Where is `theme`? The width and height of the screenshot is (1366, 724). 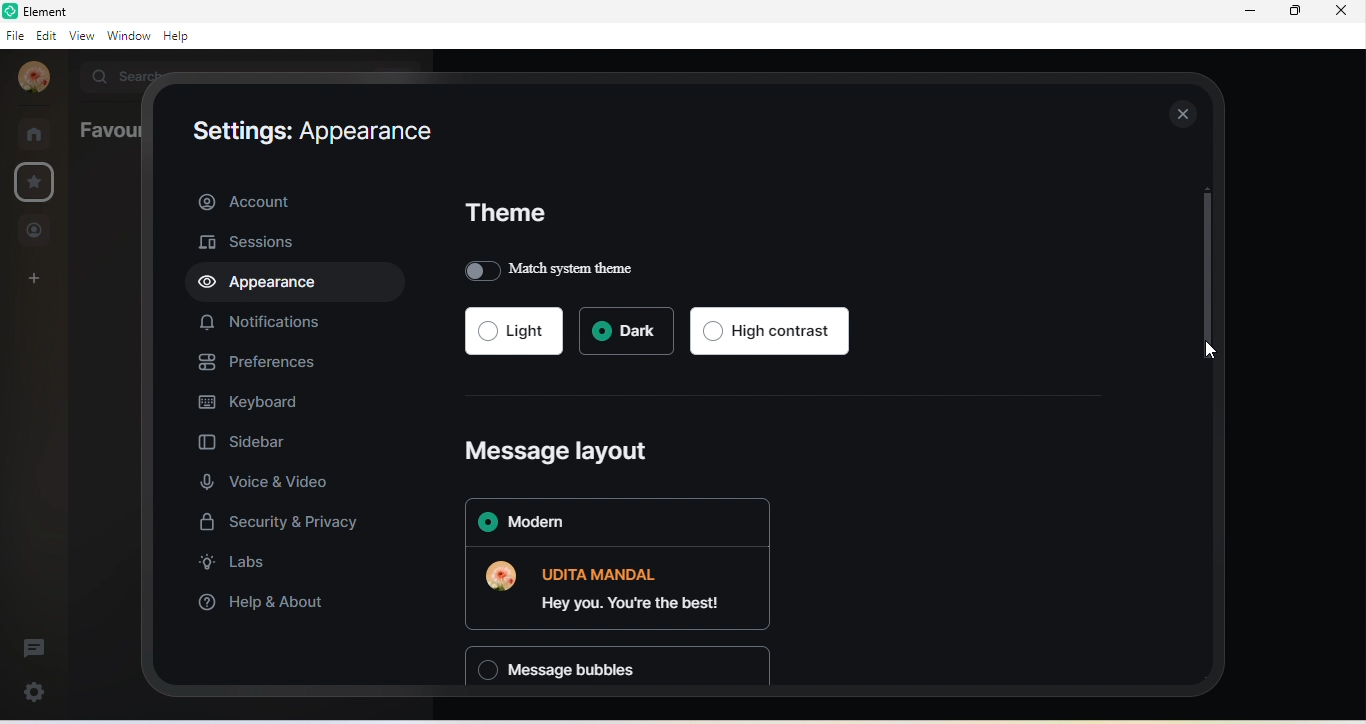
theme is located at coordinates (510, 216).